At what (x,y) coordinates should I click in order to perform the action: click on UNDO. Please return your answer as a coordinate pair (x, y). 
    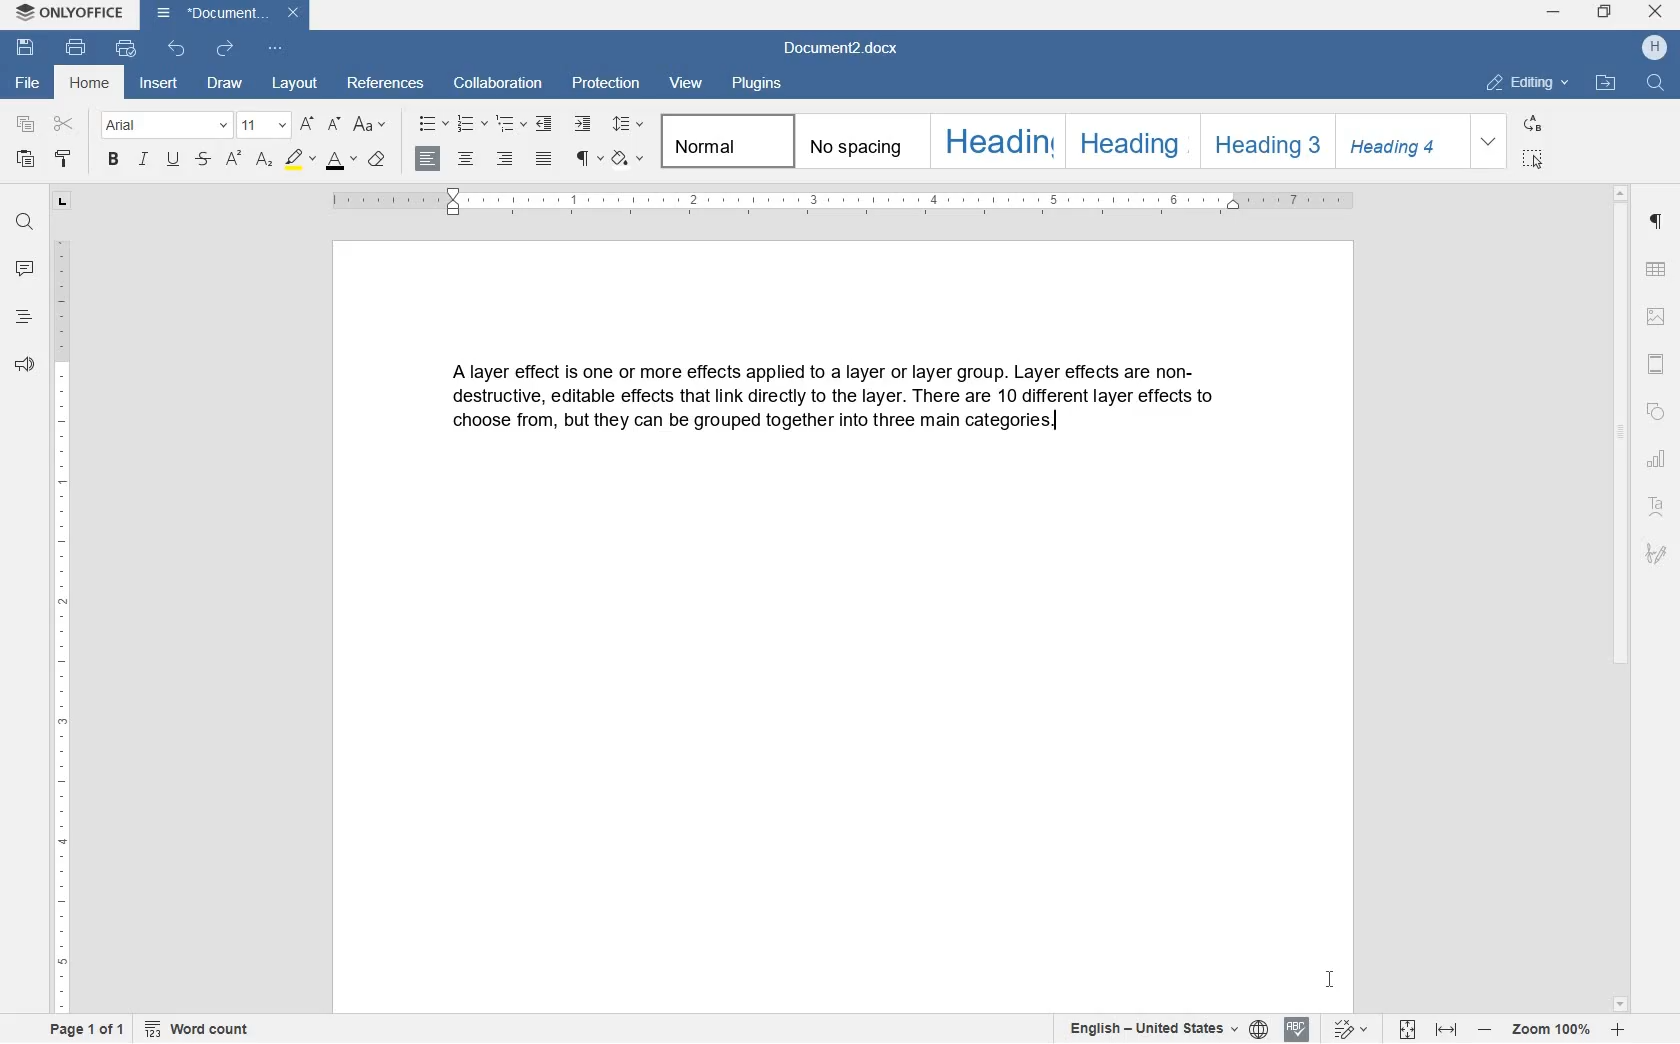
    Looking at the image, I should click on (178, 50).